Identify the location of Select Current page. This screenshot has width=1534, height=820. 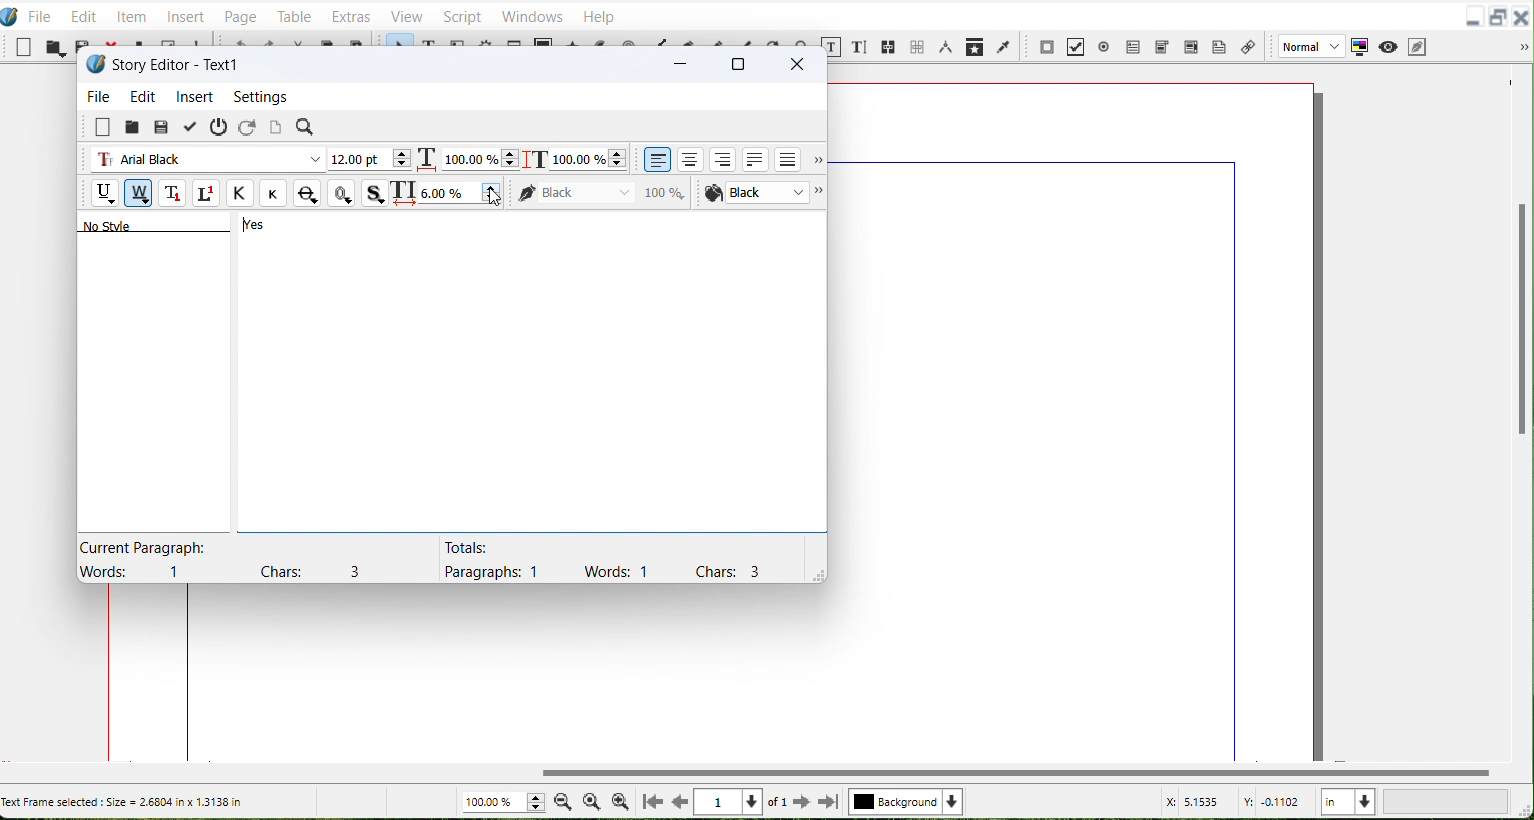
(743, 802).